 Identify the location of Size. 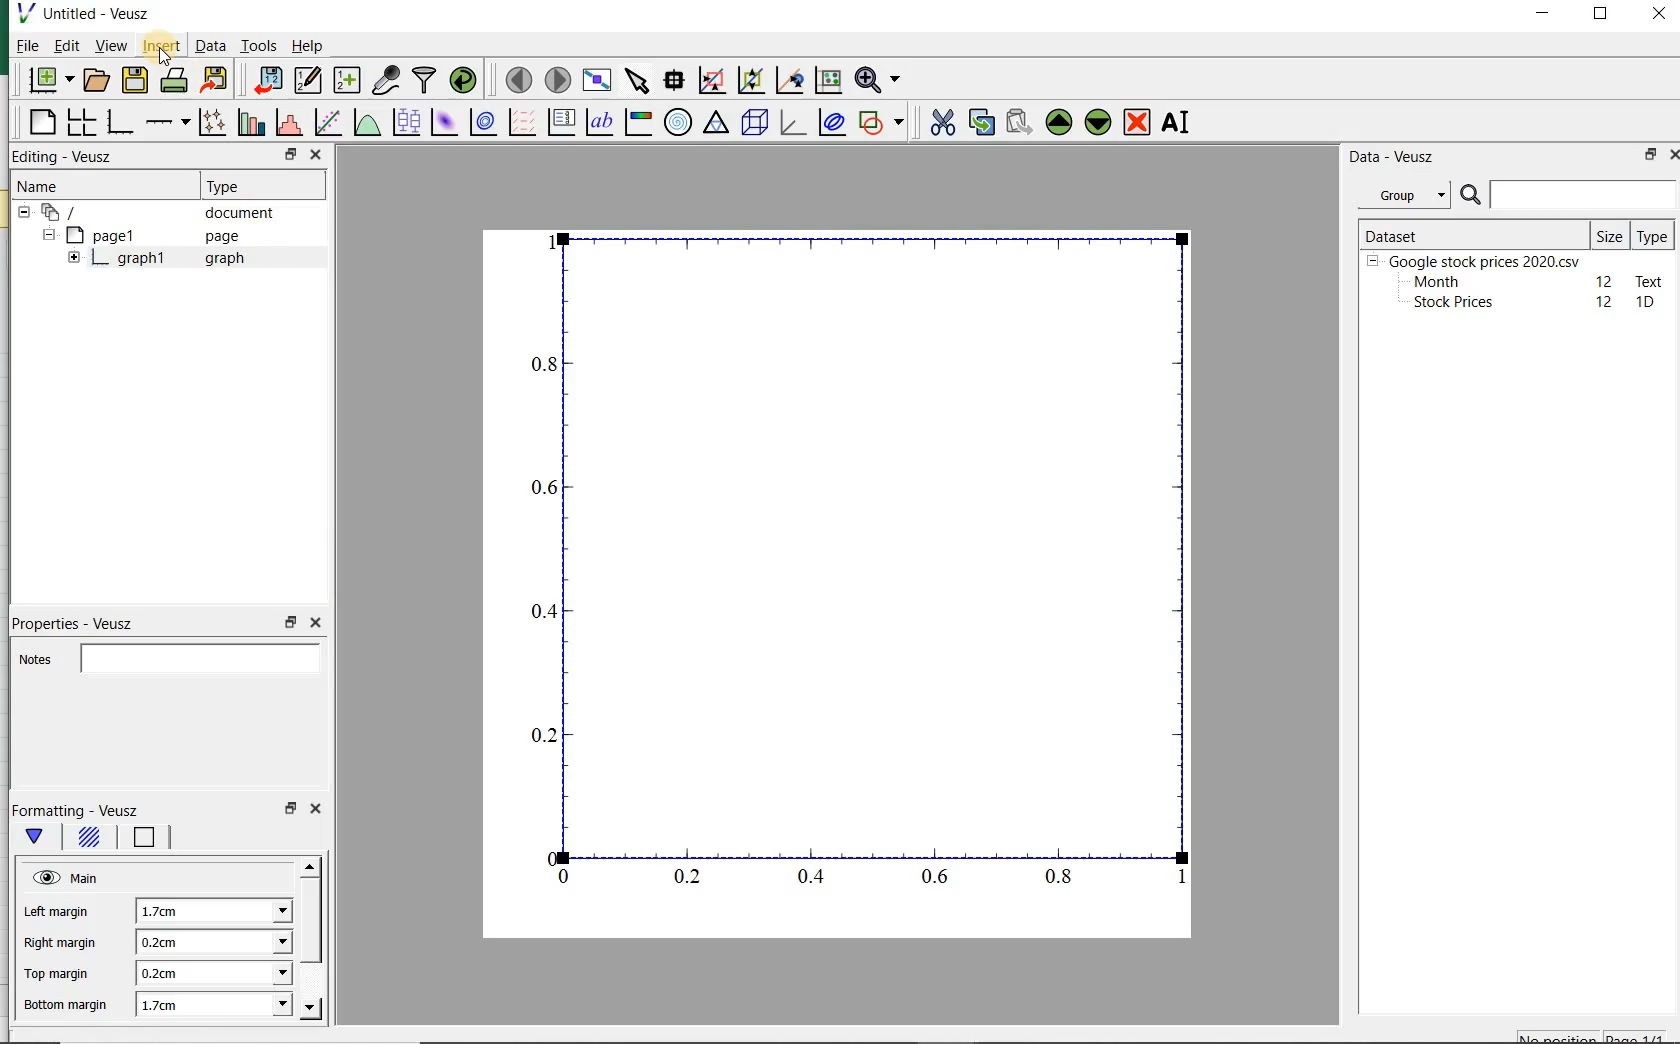
(1610, 234).